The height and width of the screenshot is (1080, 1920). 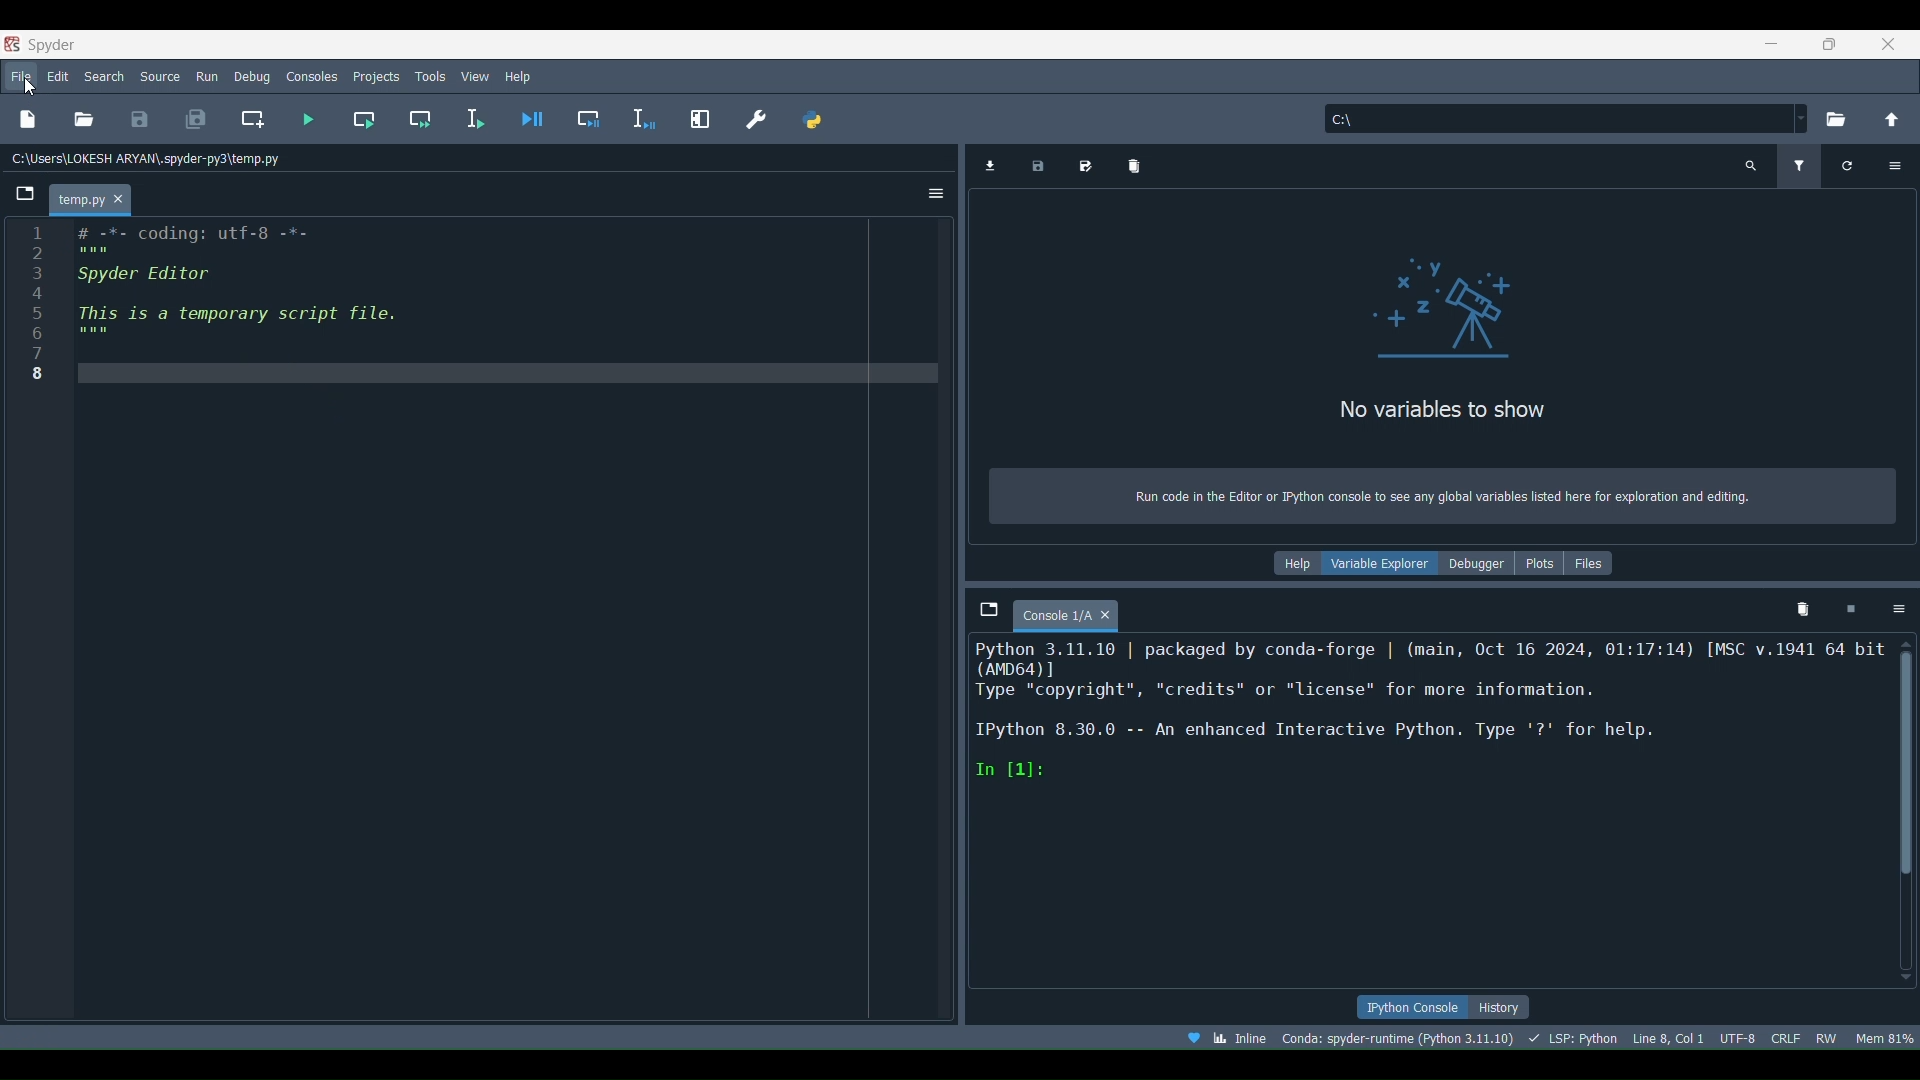 What do you see at coordinates (578, 120) in the screenshot?
I see `Debug cell` at bounding box center [578, 120].